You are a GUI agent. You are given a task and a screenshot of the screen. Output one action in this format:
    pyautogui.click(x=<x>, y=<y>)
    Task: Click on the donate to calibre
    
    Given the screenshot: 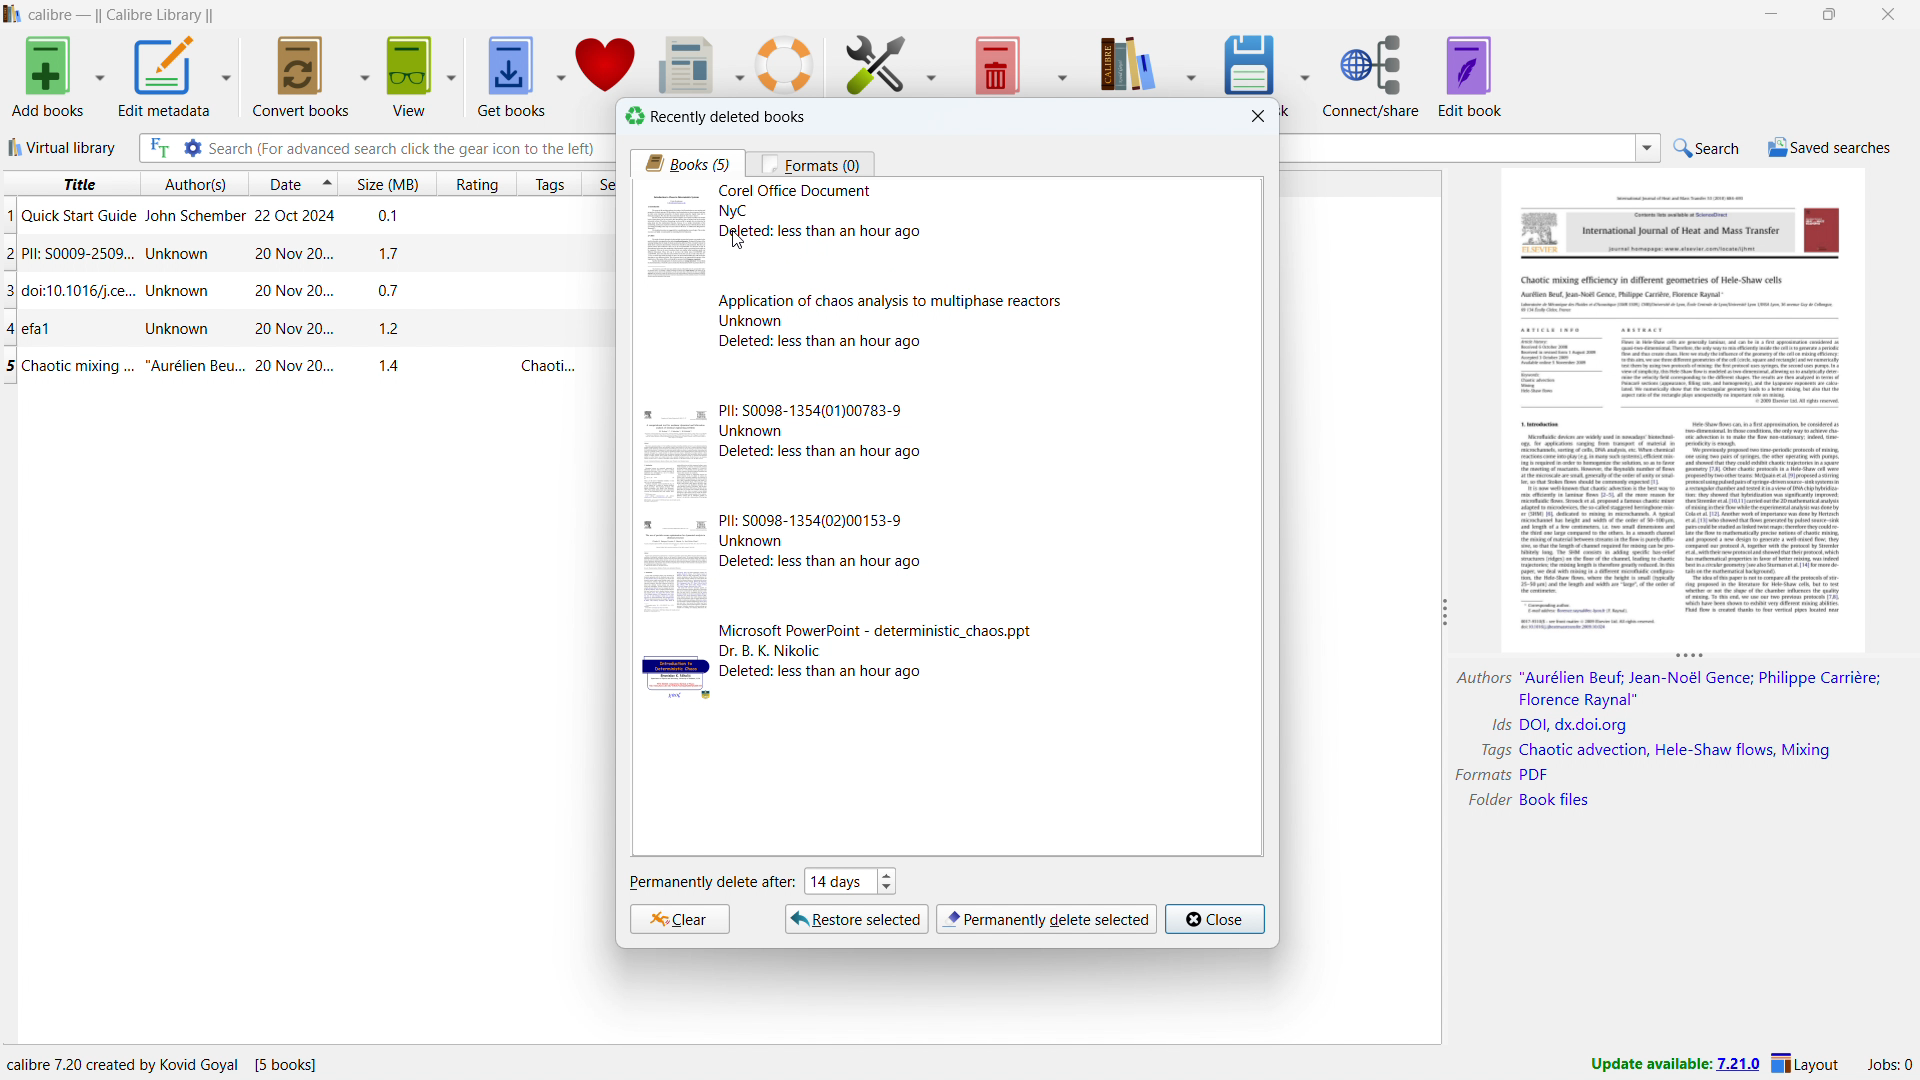 What is the action you would take?
    pyautogui.click(x=606, y=63)
    